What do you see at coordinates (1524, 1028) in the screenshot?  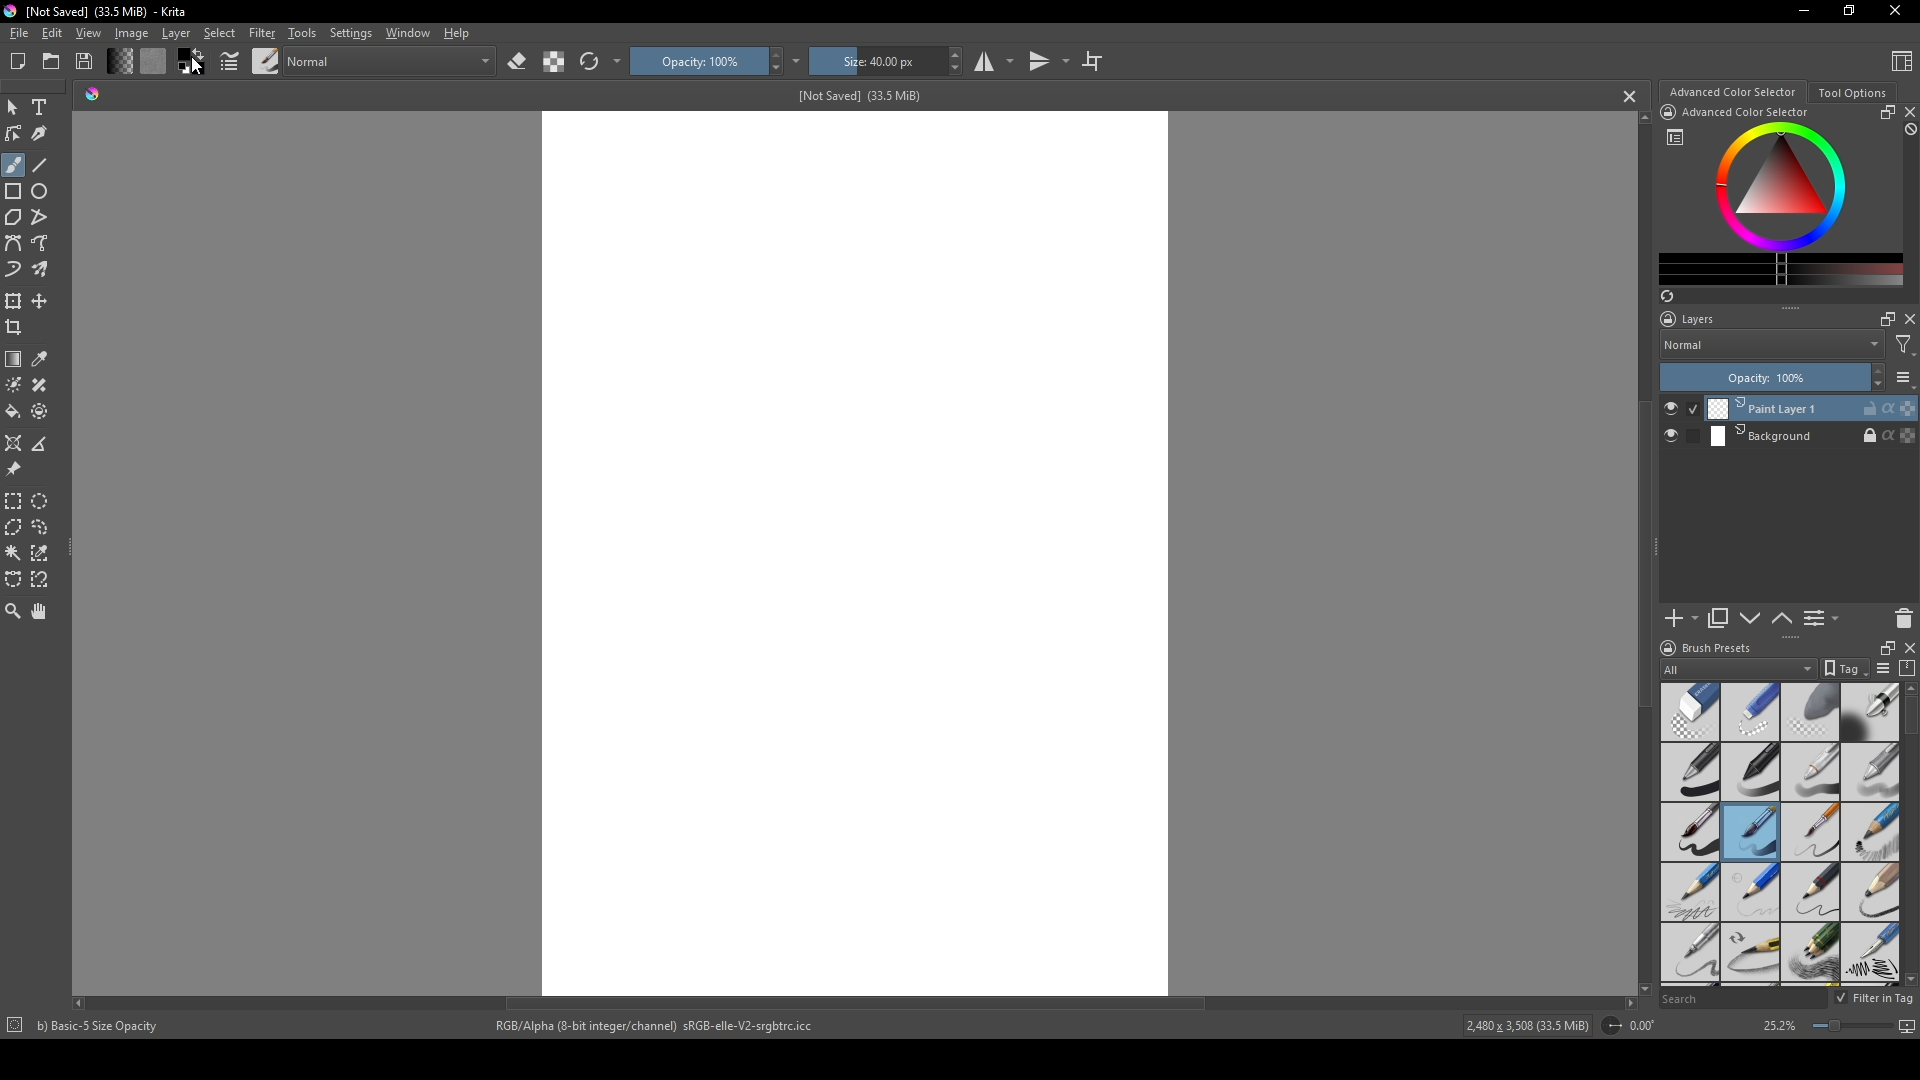 I see `2,480 x 3,508 (33.5 MiB)` at bounding box center [1524, 1028].